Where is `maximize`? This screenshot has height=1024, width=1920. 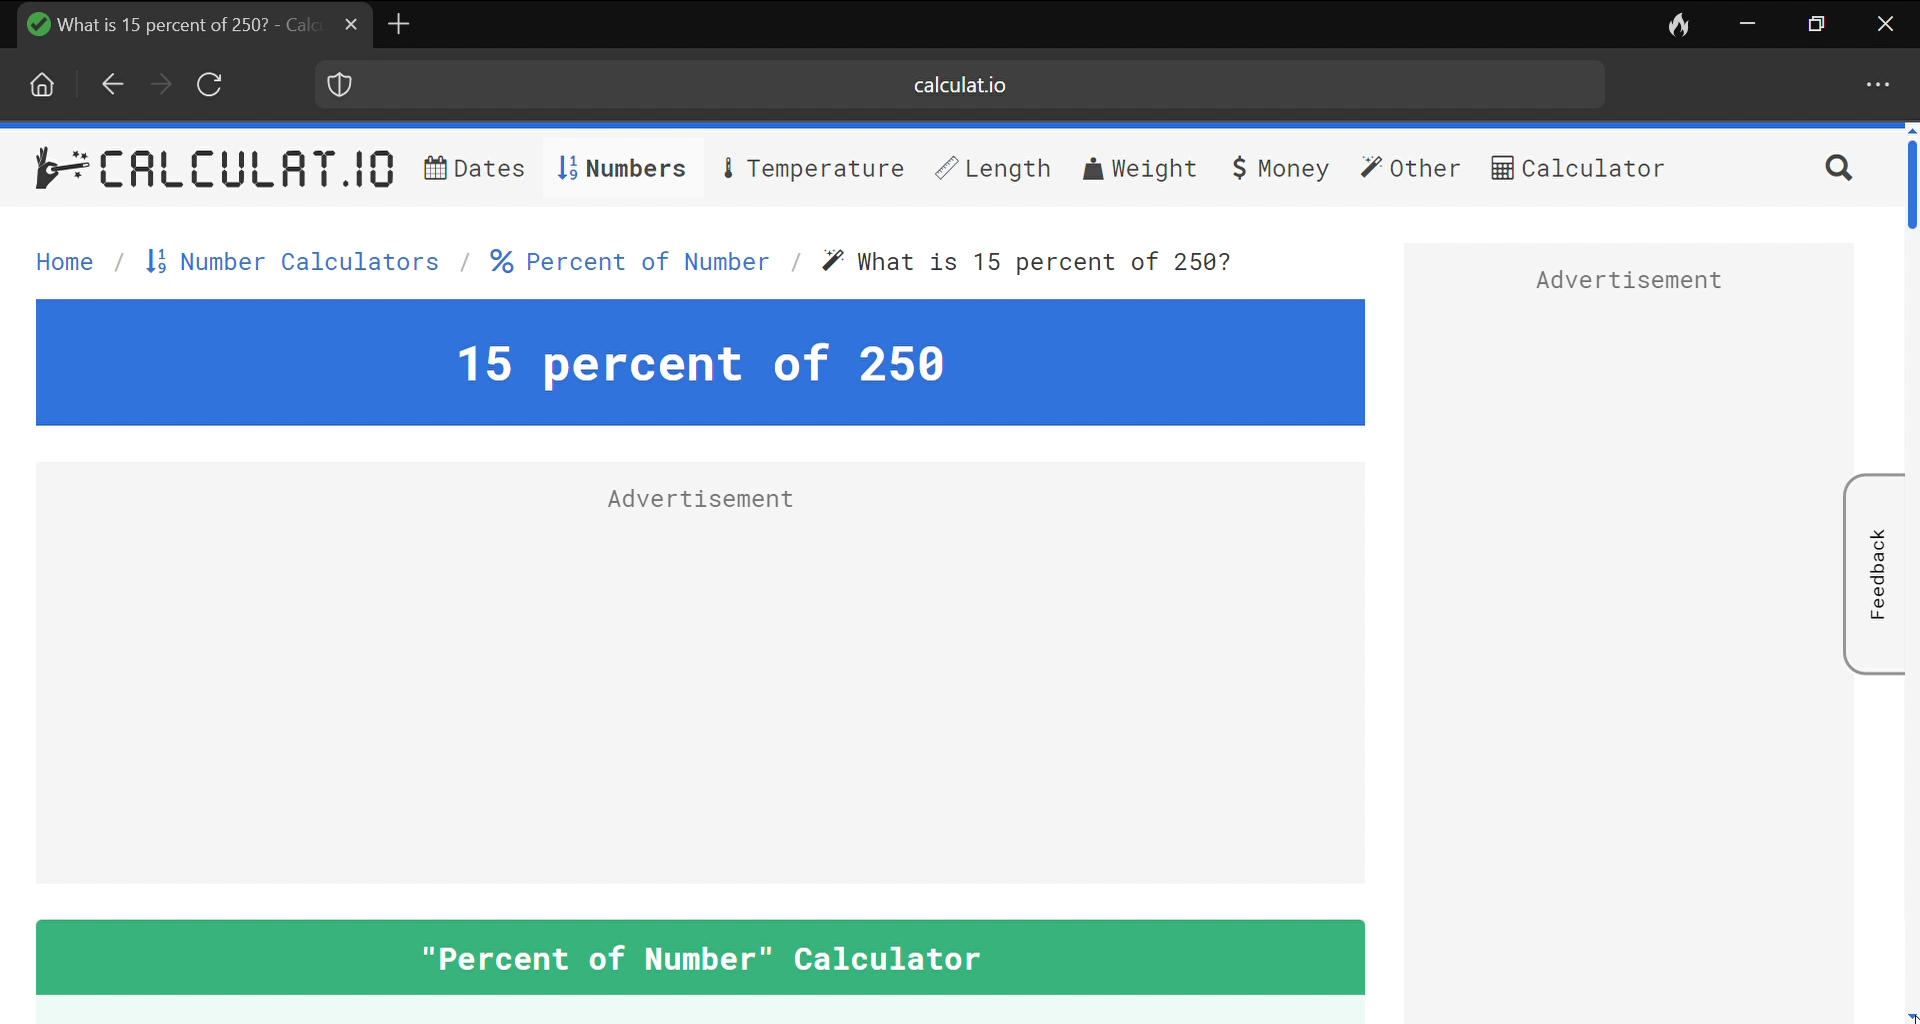 maximize is located at coordinates (1819, 25).